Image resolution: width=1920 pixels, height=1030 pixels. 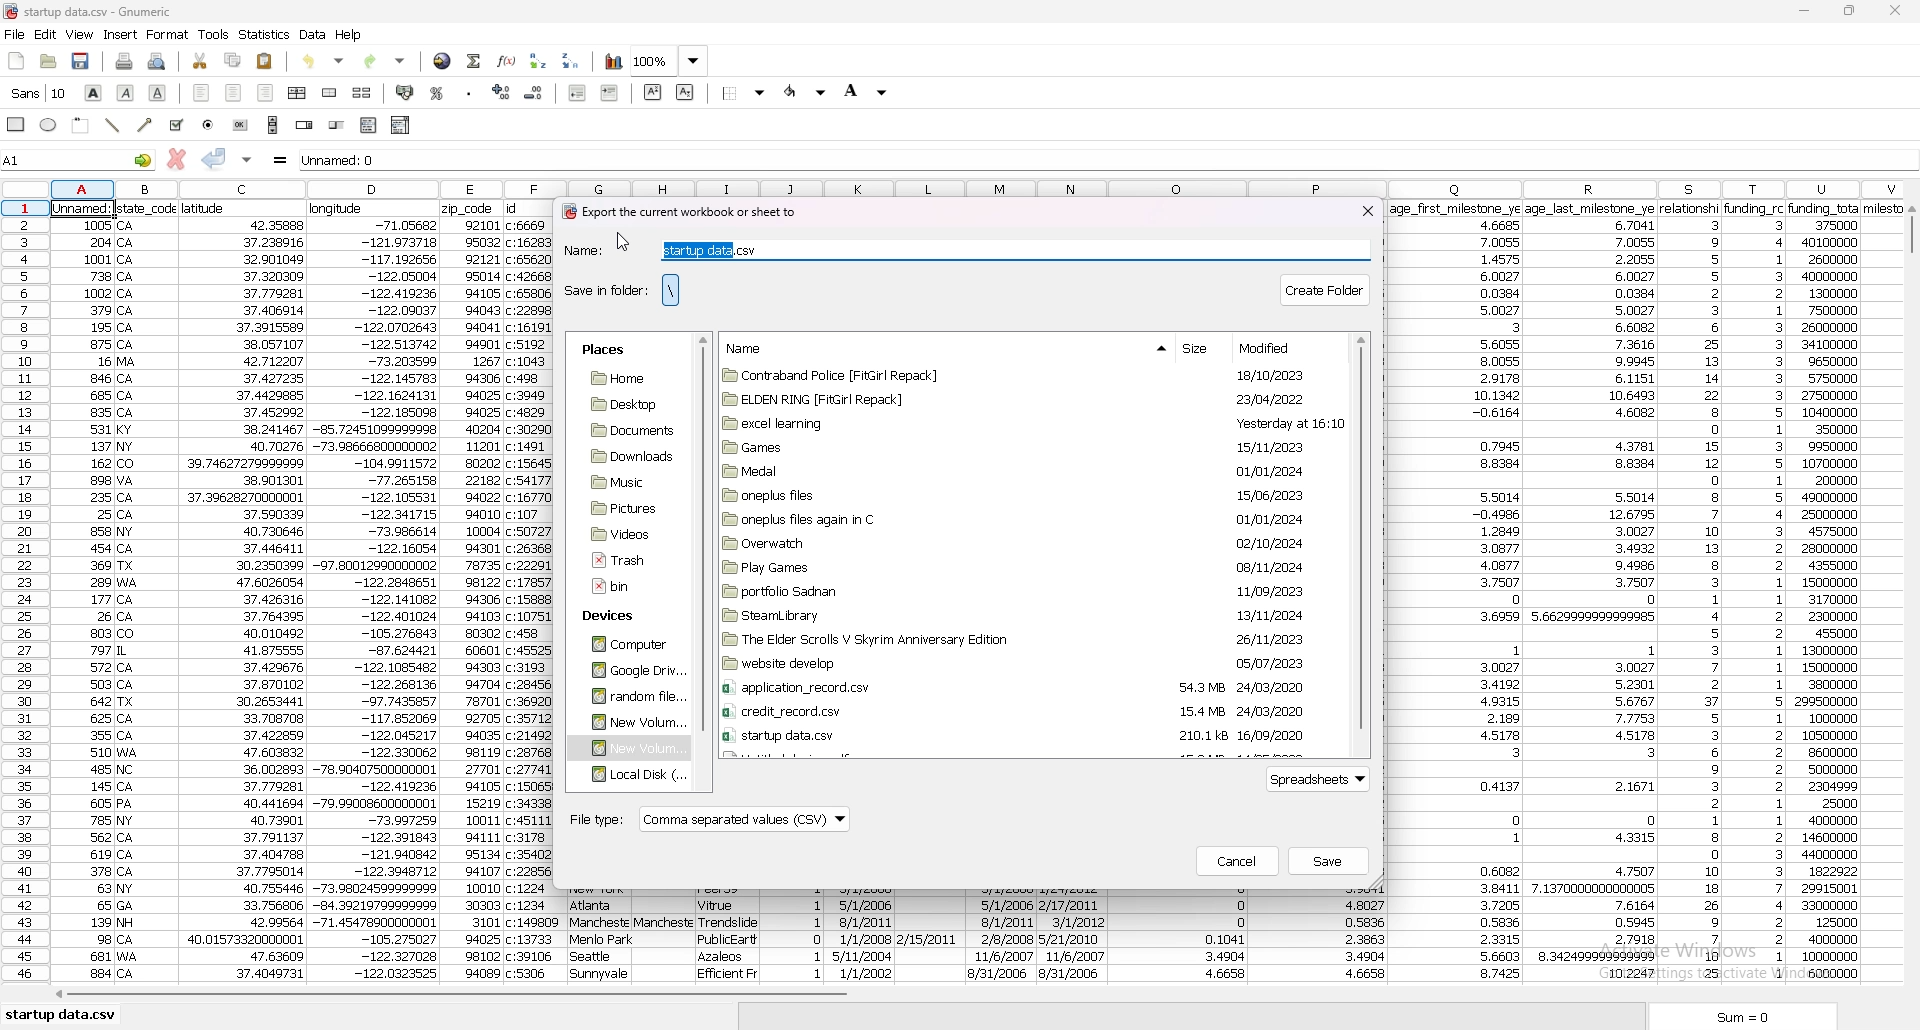 I want to click on folder, so click(x=1030, y=544).